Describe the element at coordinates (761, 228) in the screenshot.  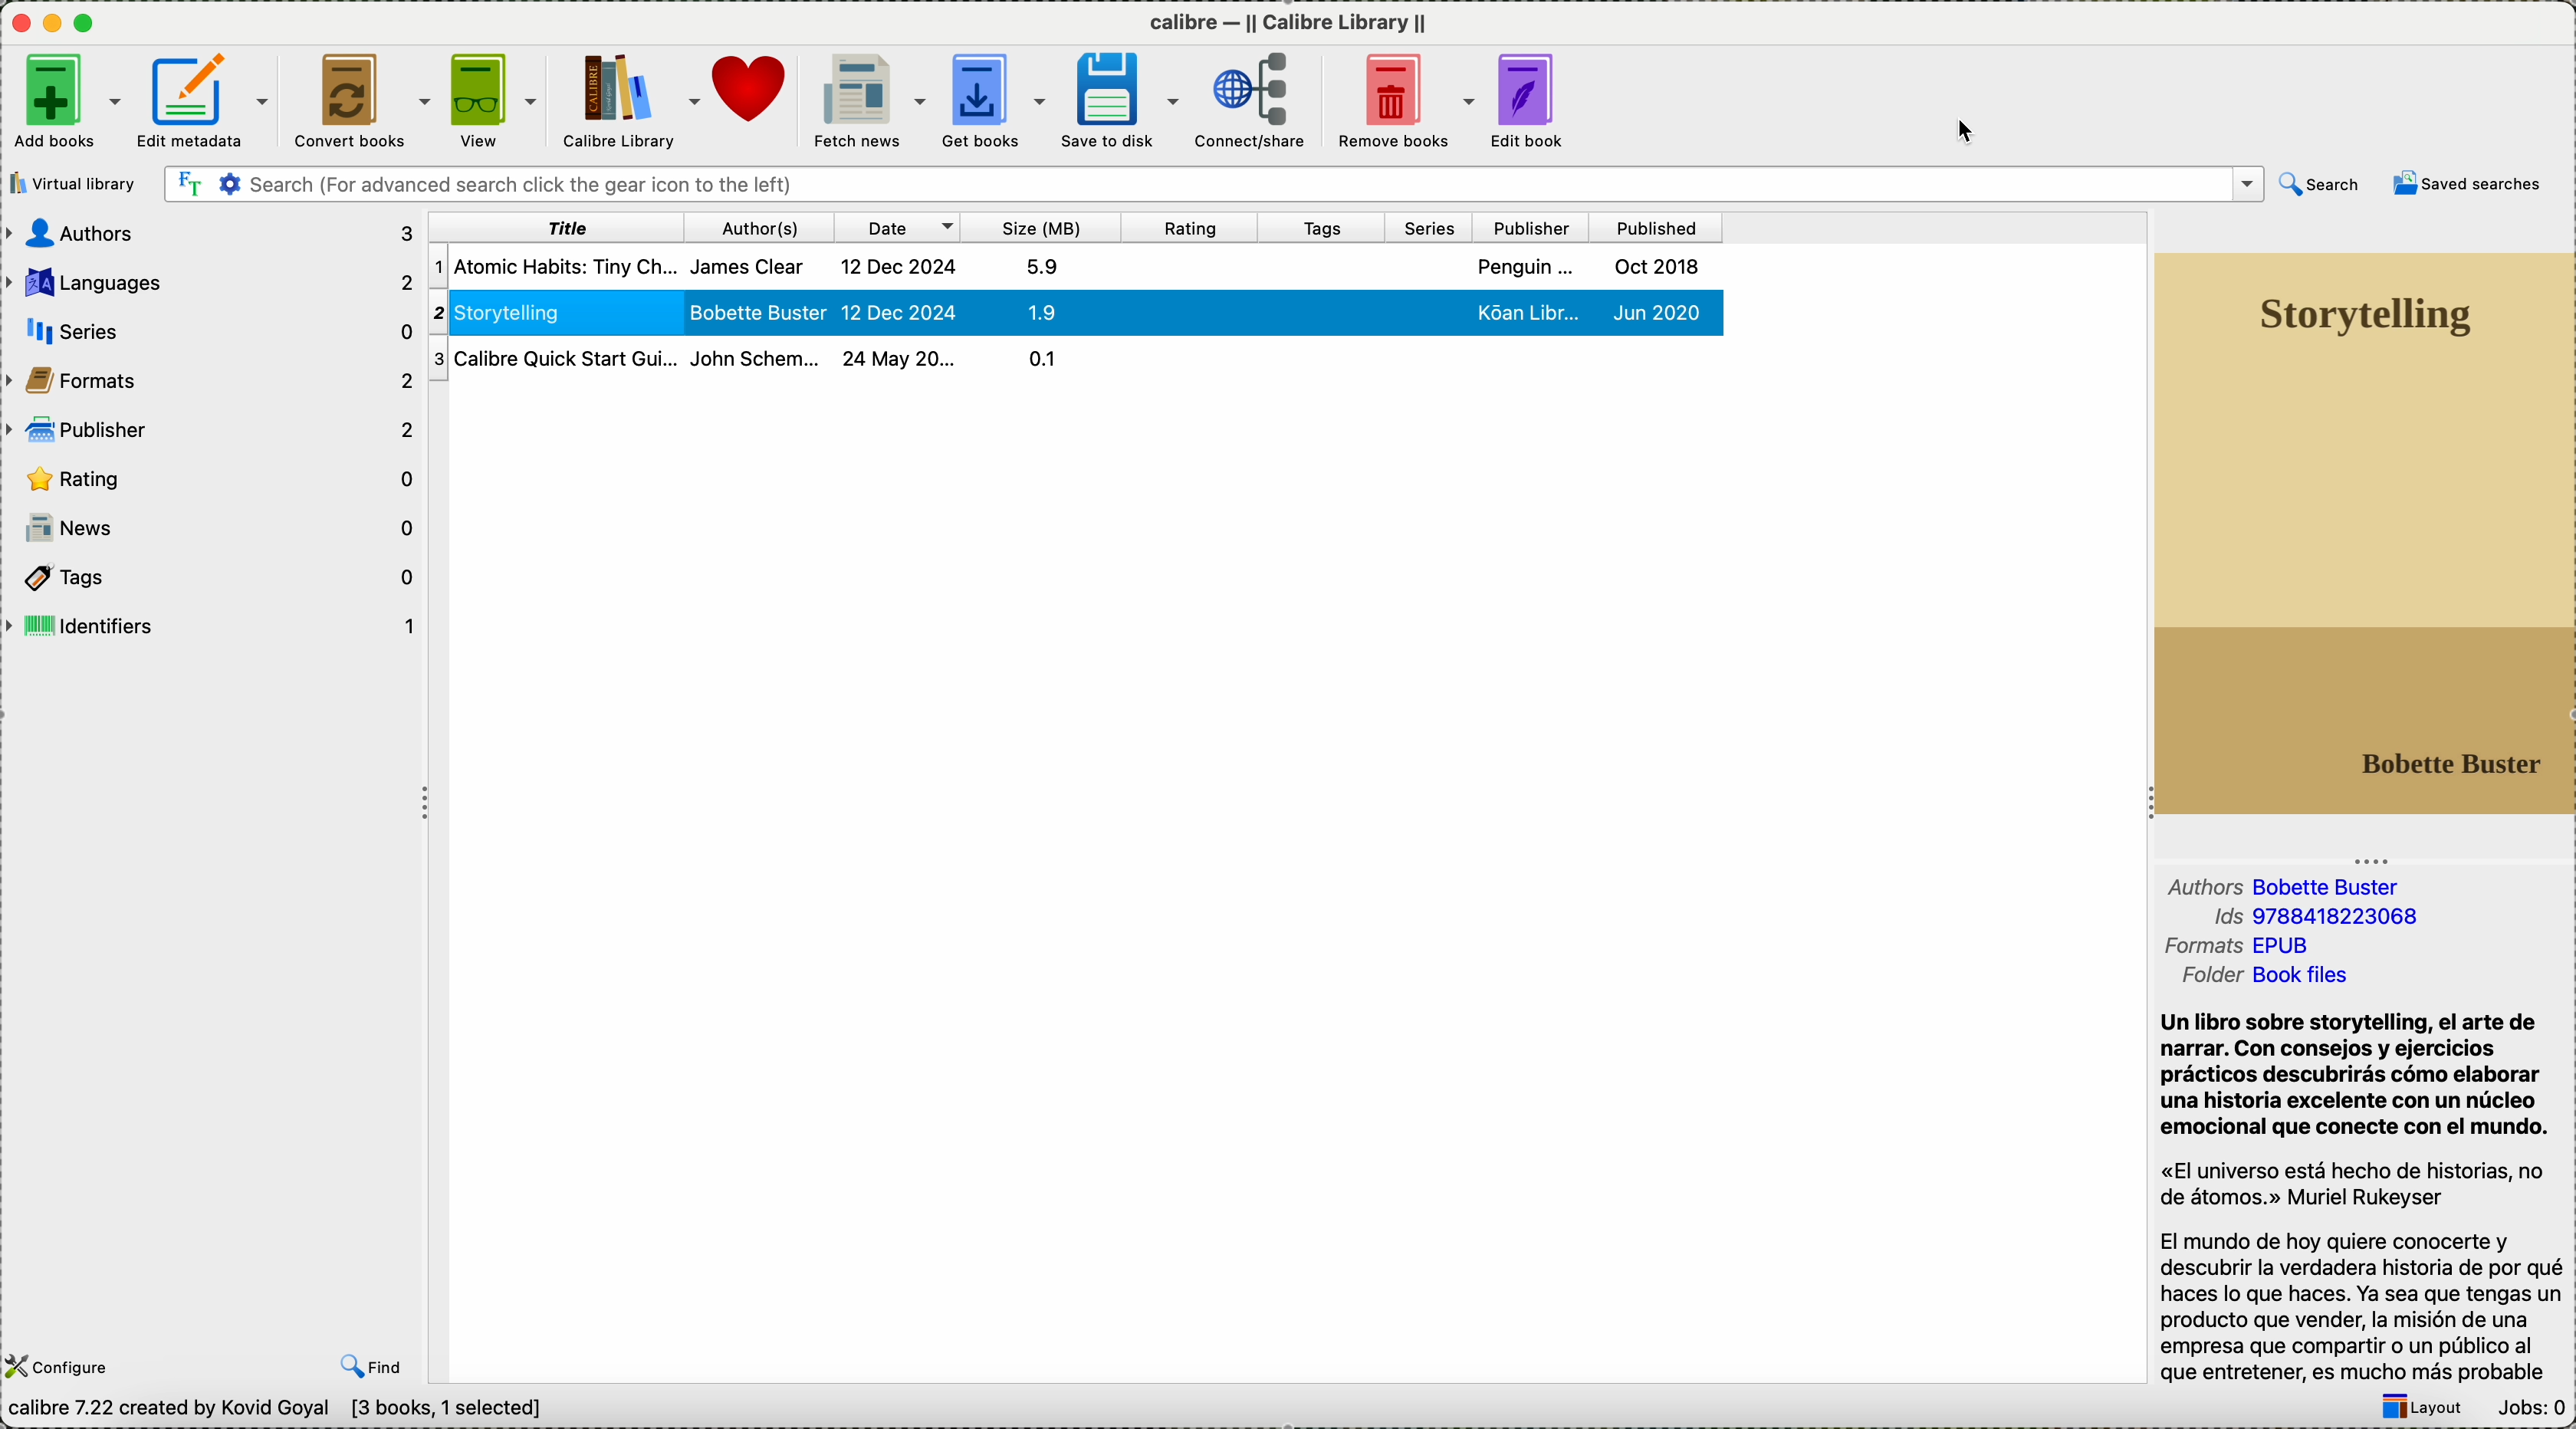
I see `author` at that location.